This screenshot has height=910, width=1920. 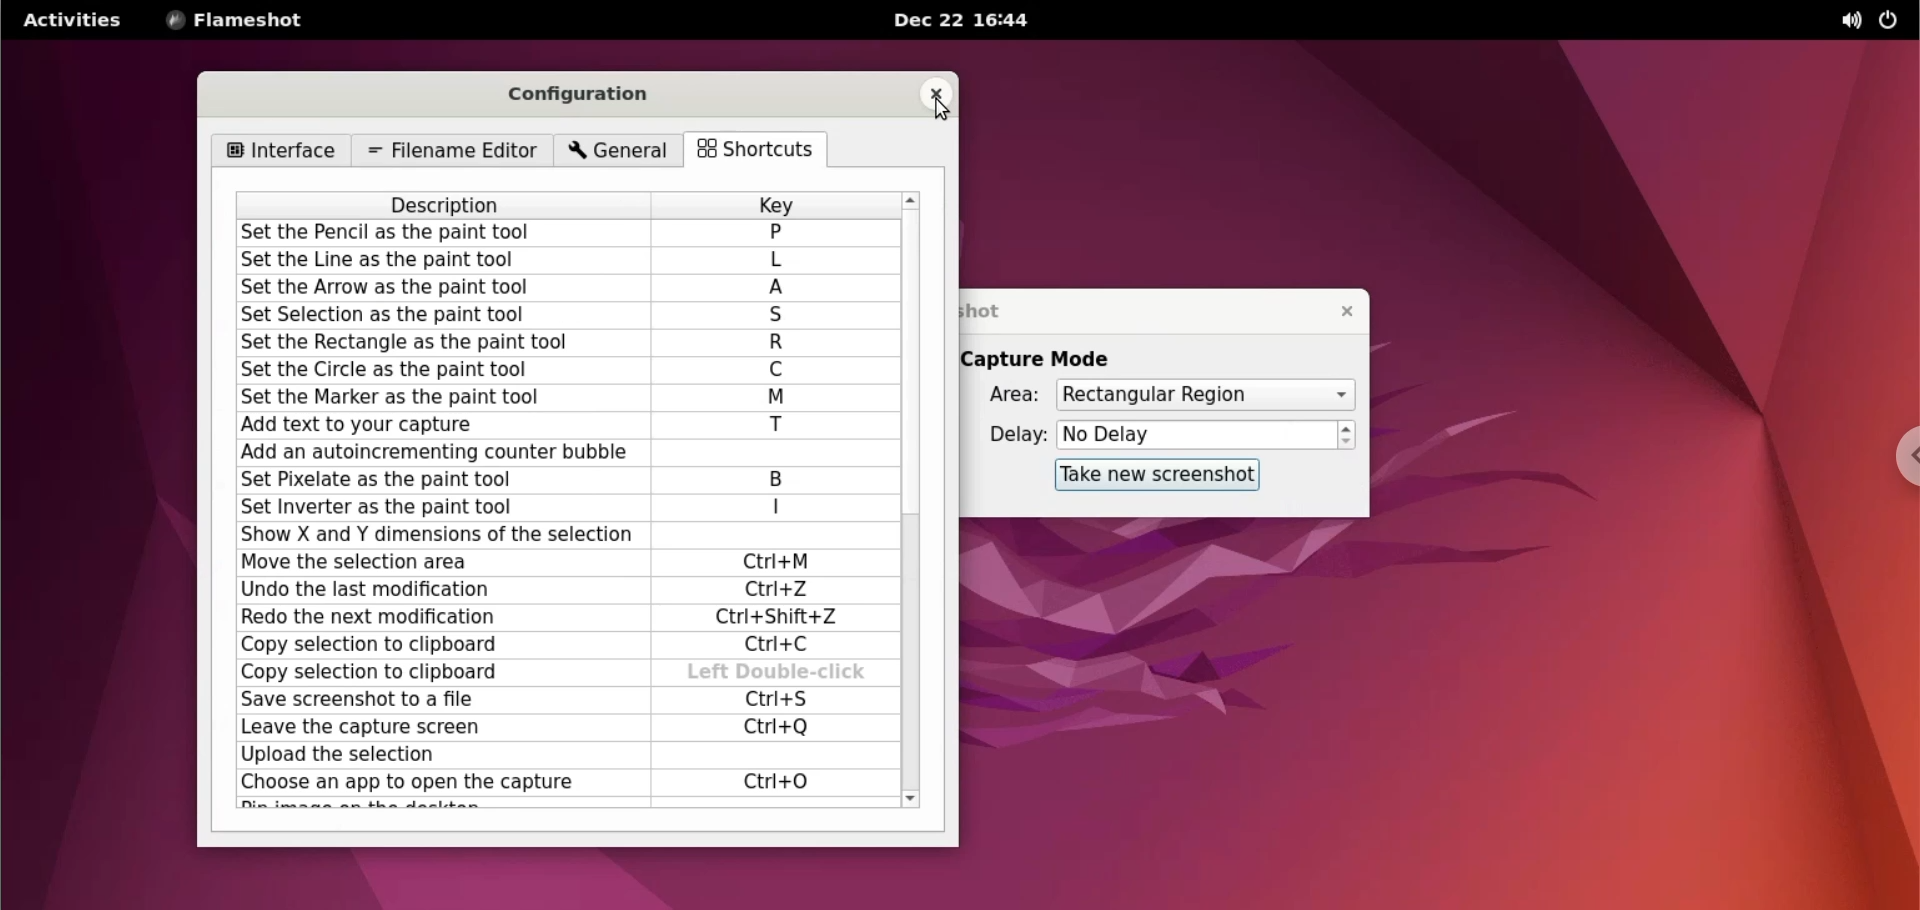 What do you see at coordinates (779, 317) in the screenshot?
I see `S ` at bounding box center [779, 317].